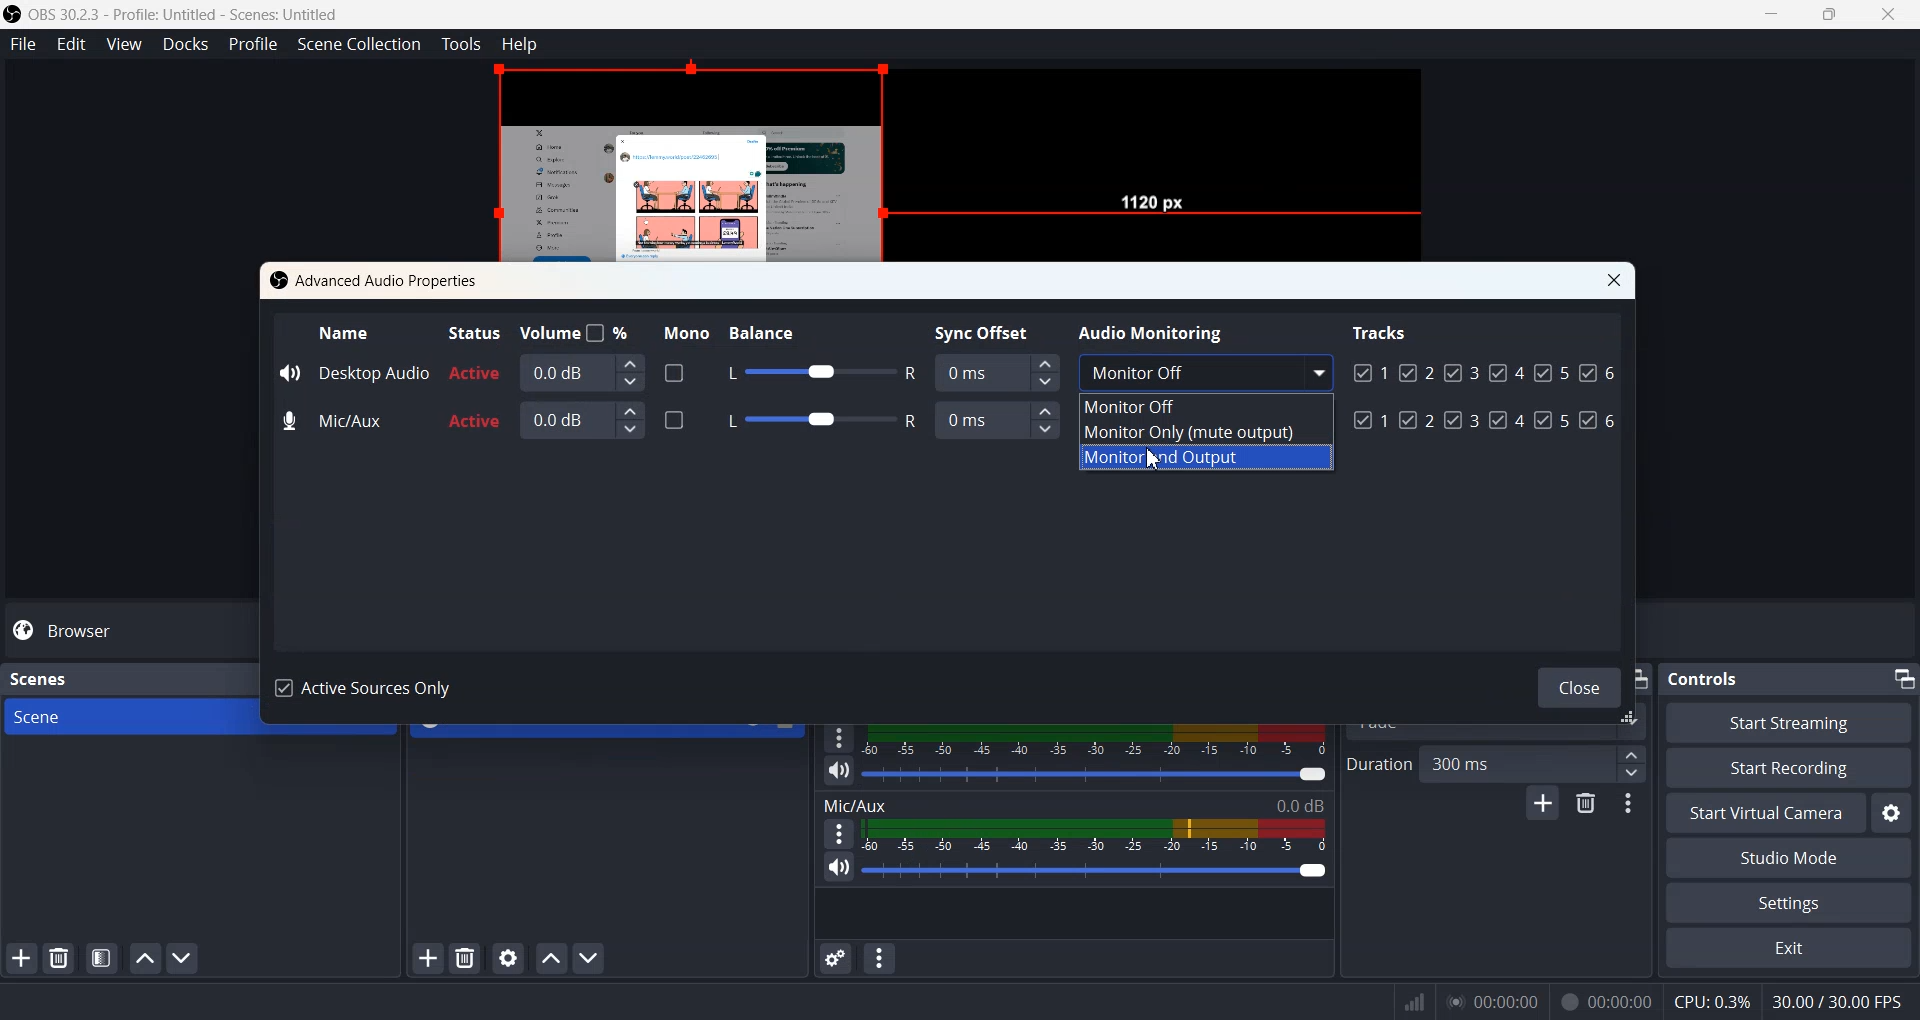 This screenshot has height=1020, width=1920. Describe the element at coordinates (475, 398) in the screenshot. I see `Active` at that location.